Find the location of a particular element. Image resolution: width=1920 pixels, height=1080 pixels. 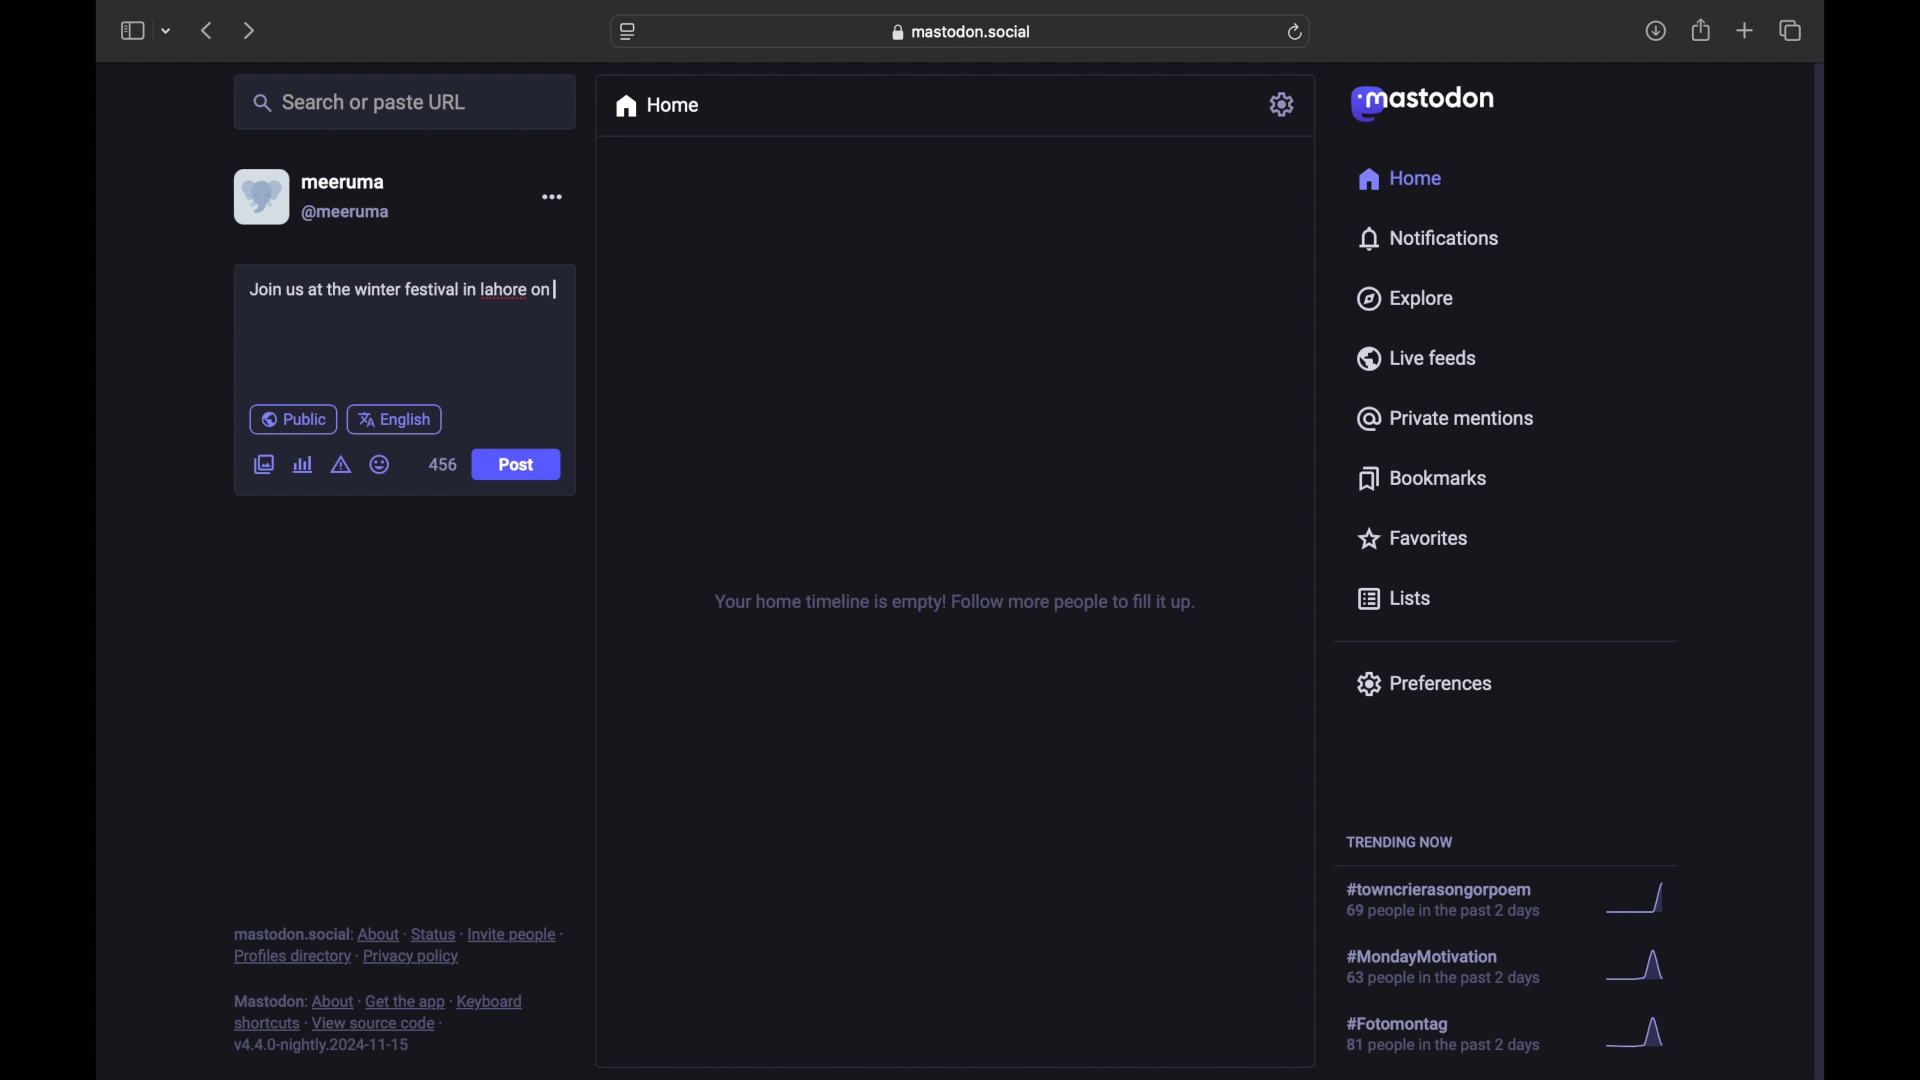

@meeruma is located at coordinates (346, 213).